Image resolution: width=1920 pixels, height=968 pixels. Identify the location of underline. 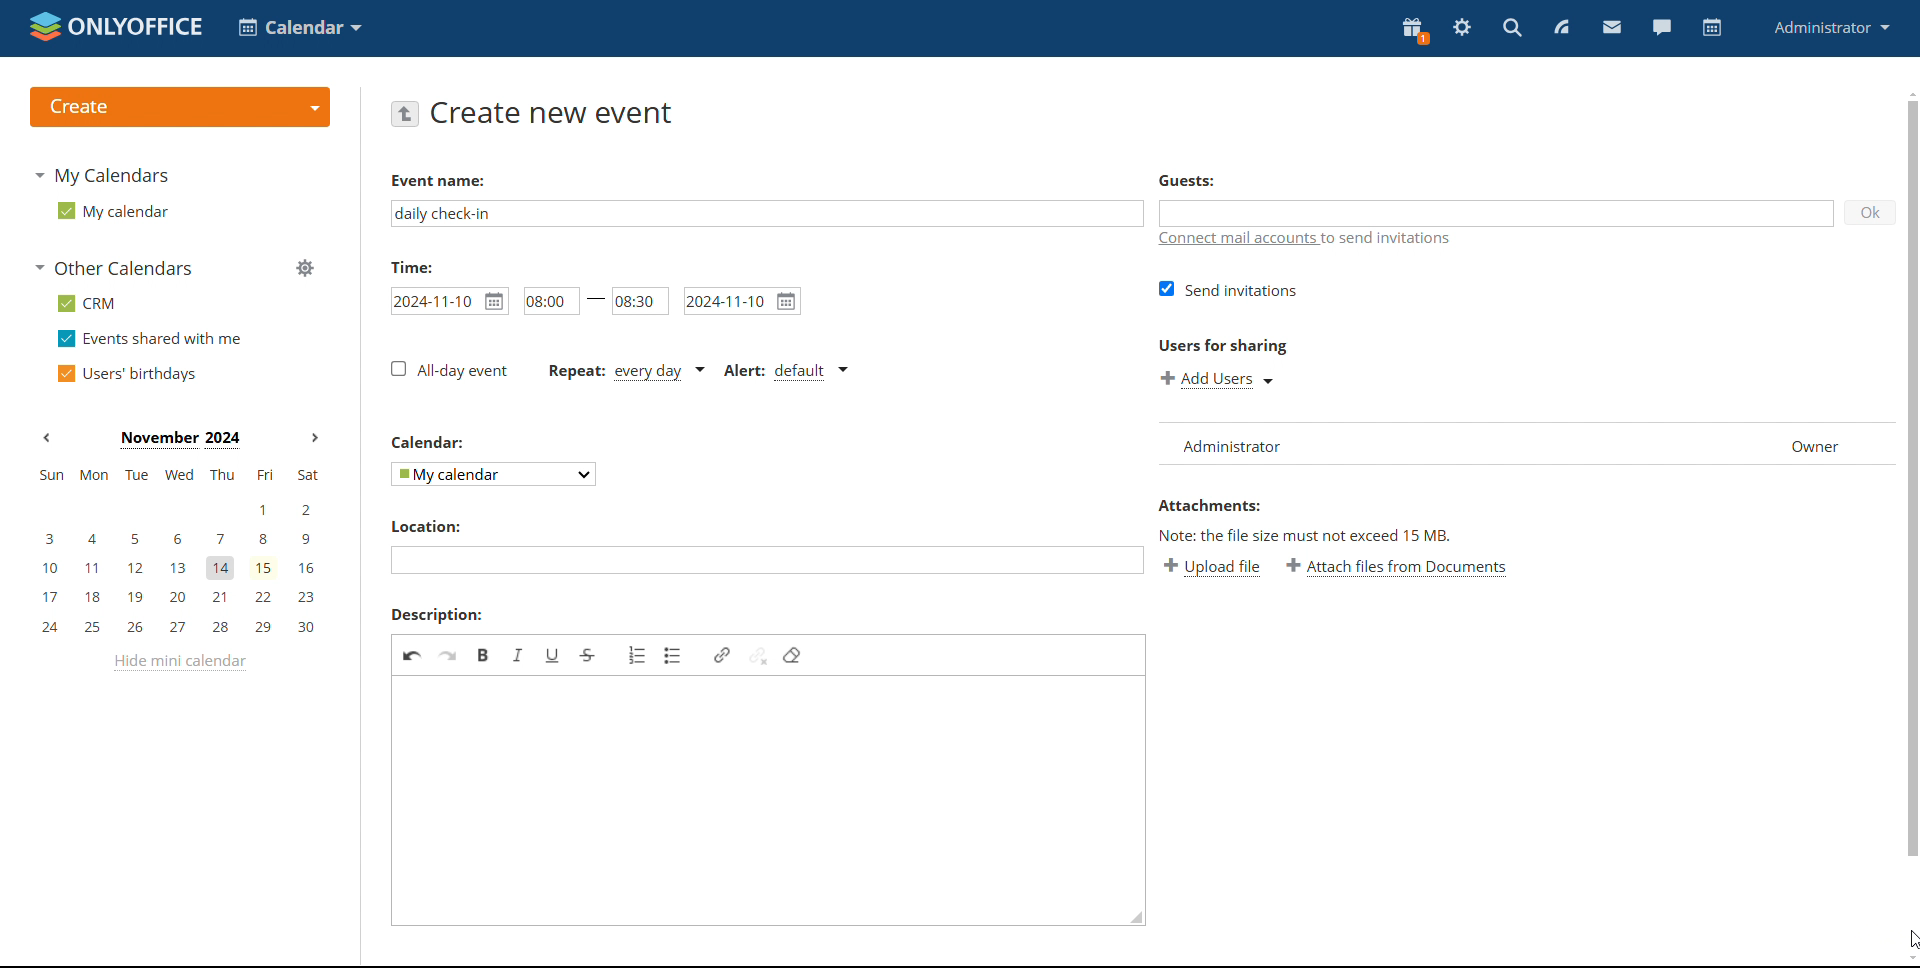
(553, 654).